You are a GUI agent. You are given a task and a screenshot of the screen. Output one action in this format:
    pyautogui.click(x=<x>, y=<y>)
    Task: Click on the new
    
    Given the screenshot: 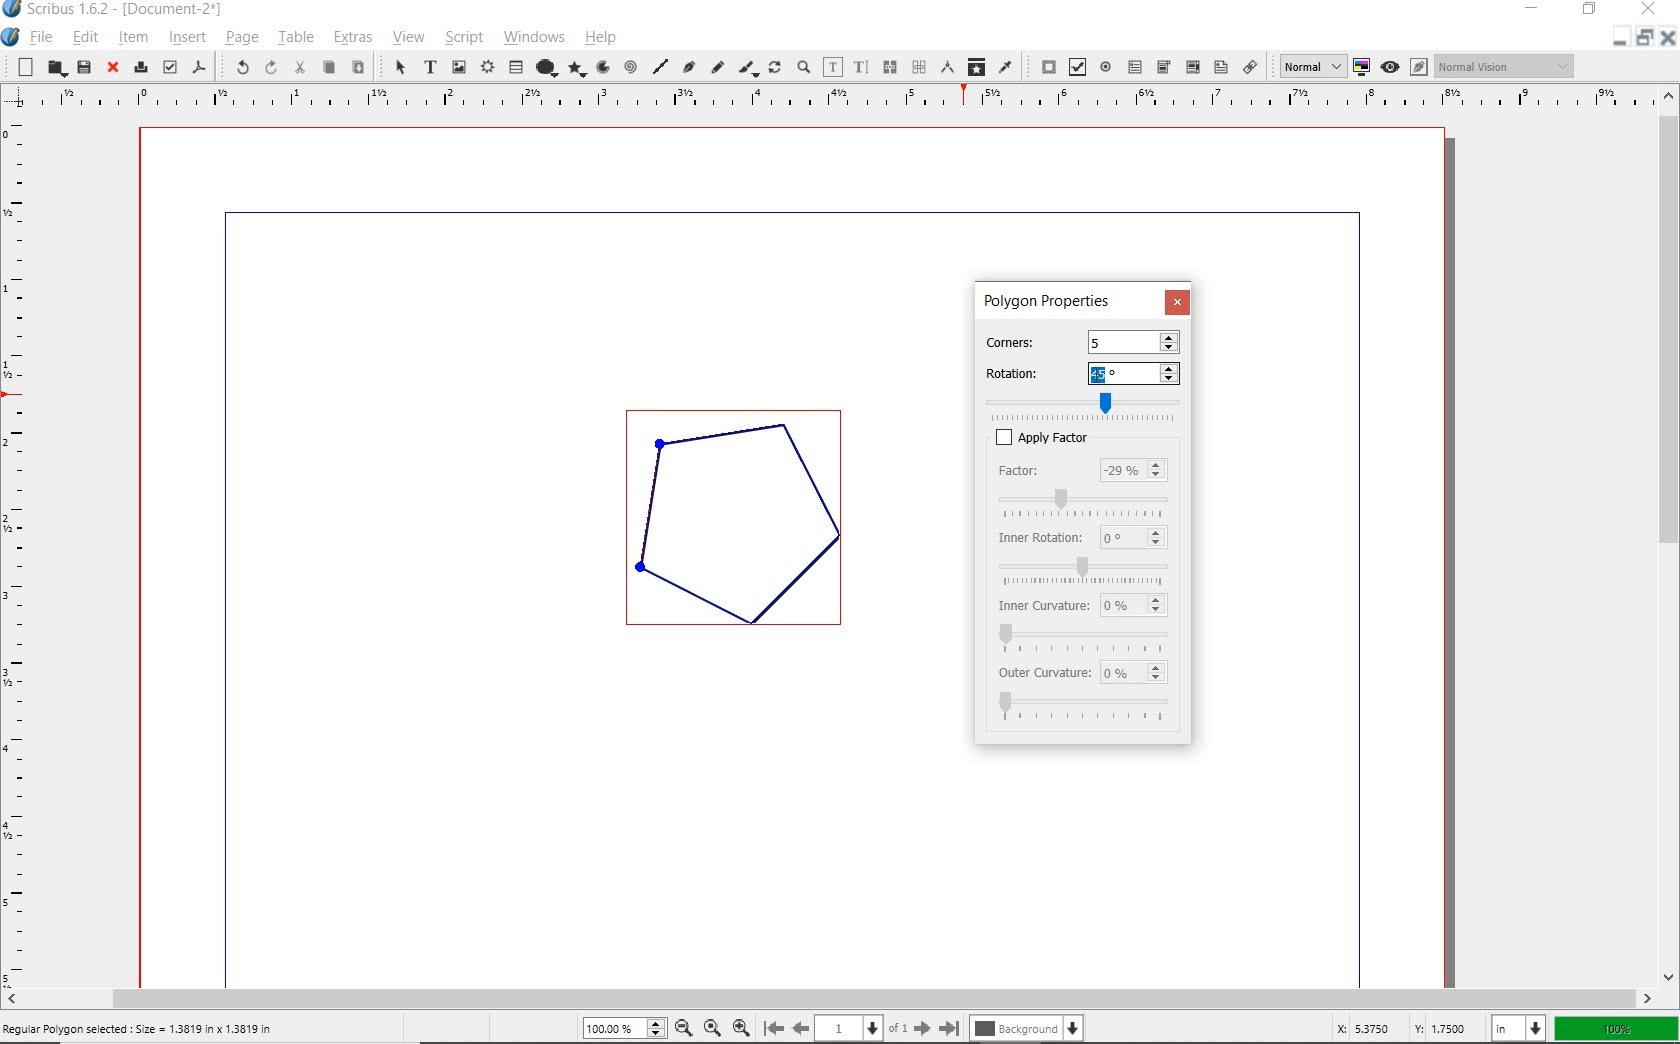 What is the action you would take?
    pyautogui.click(x=21, y=67)
    